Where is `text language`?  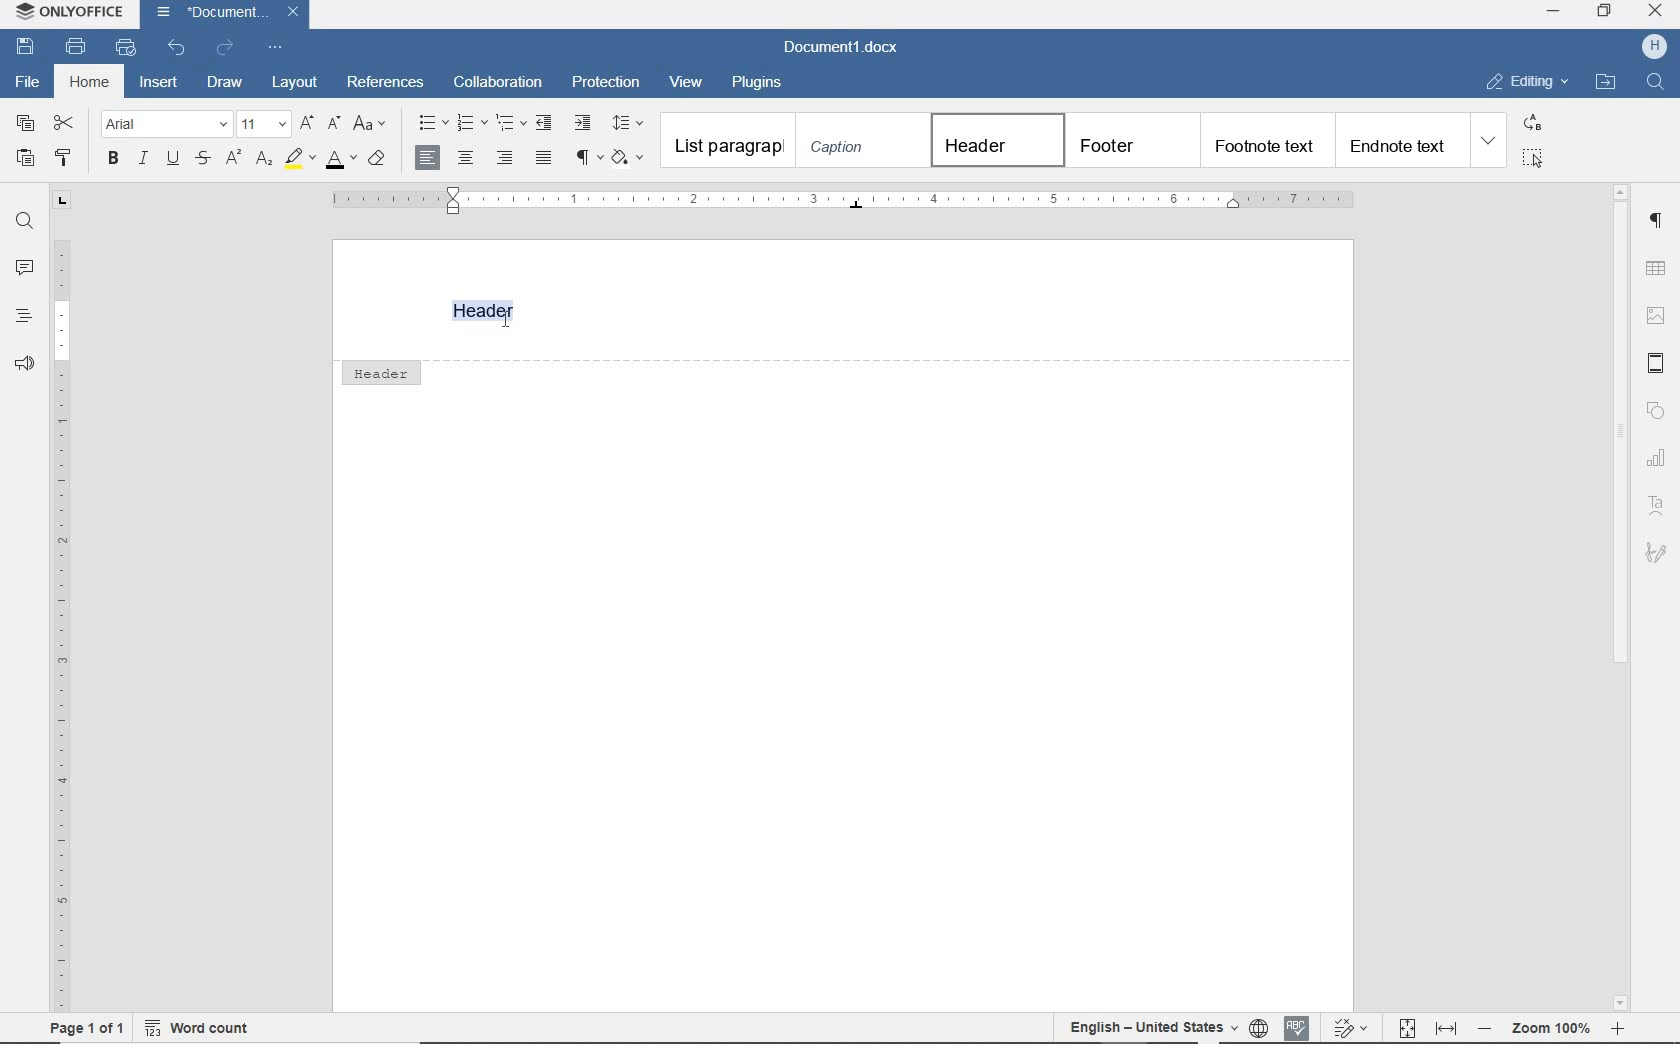
text language is located at coordinates (1149, 1025).